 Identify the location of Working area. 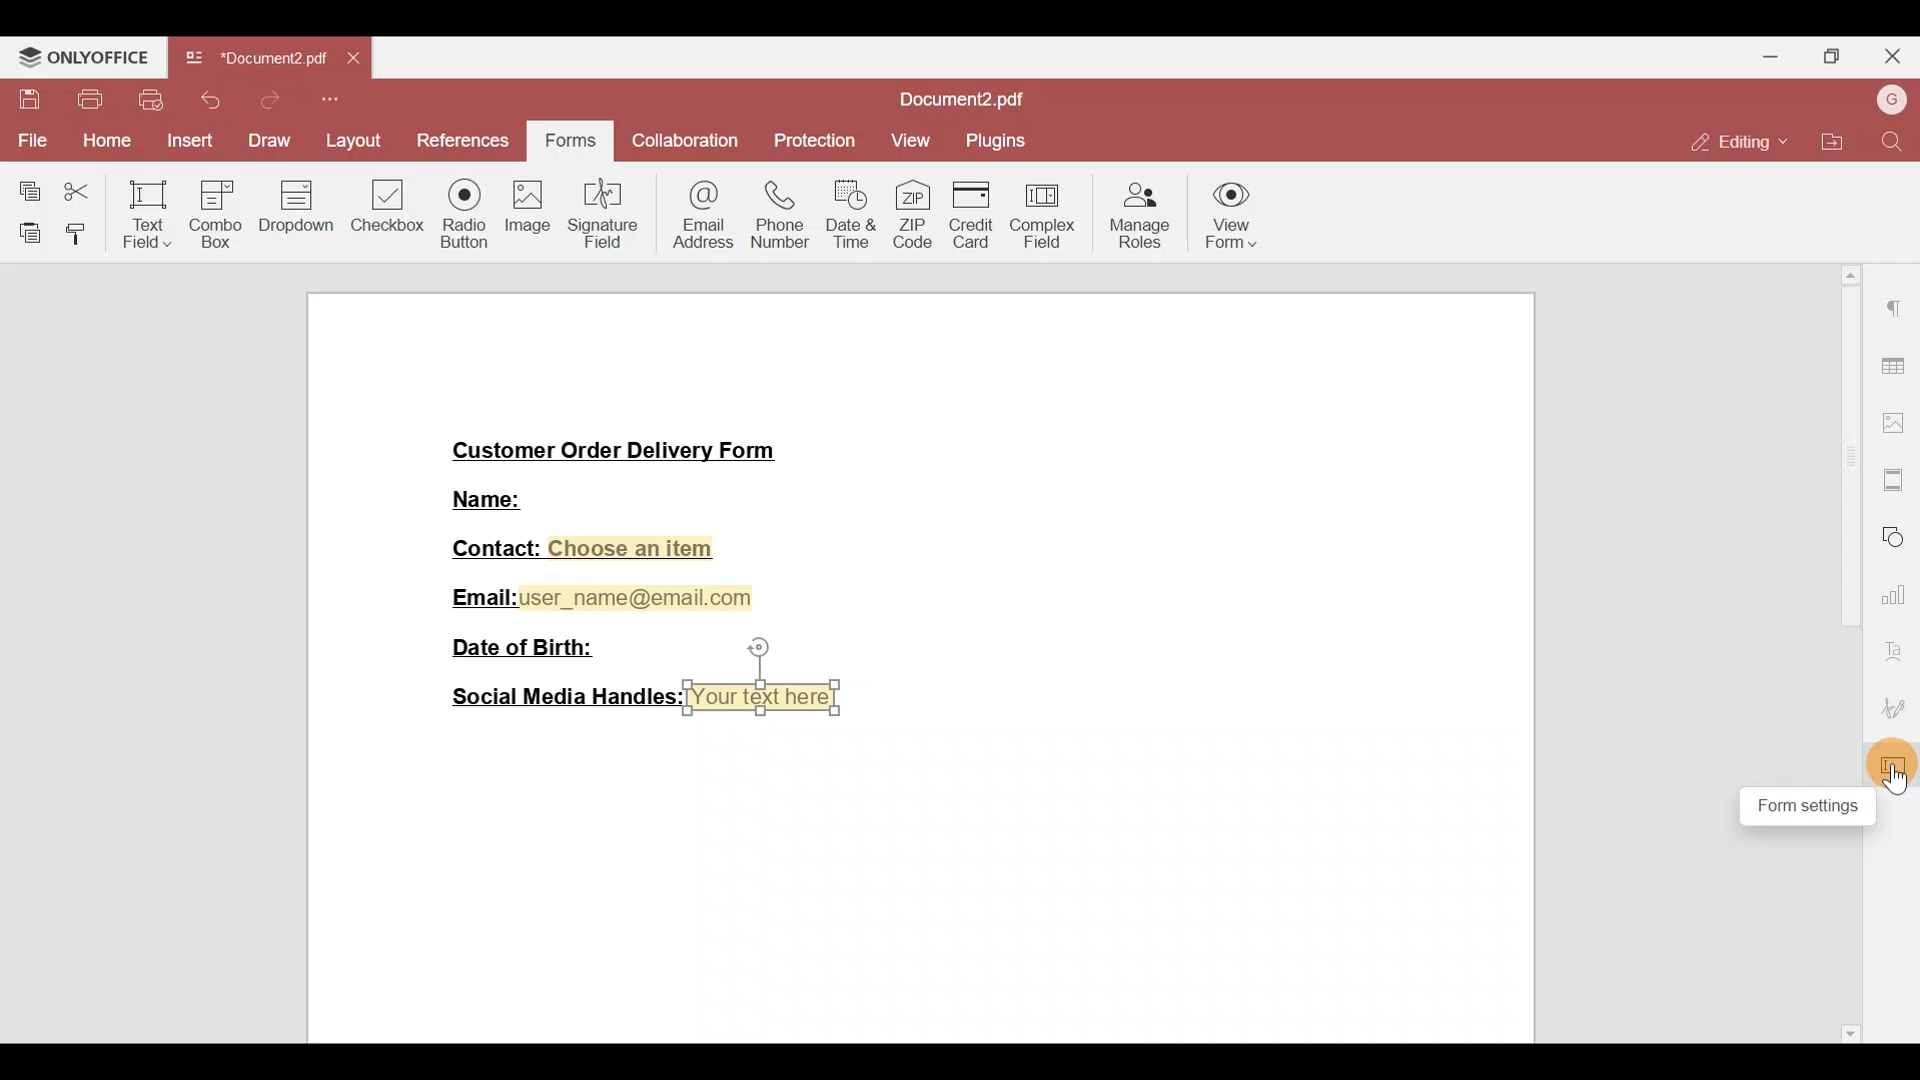
(926, 884).